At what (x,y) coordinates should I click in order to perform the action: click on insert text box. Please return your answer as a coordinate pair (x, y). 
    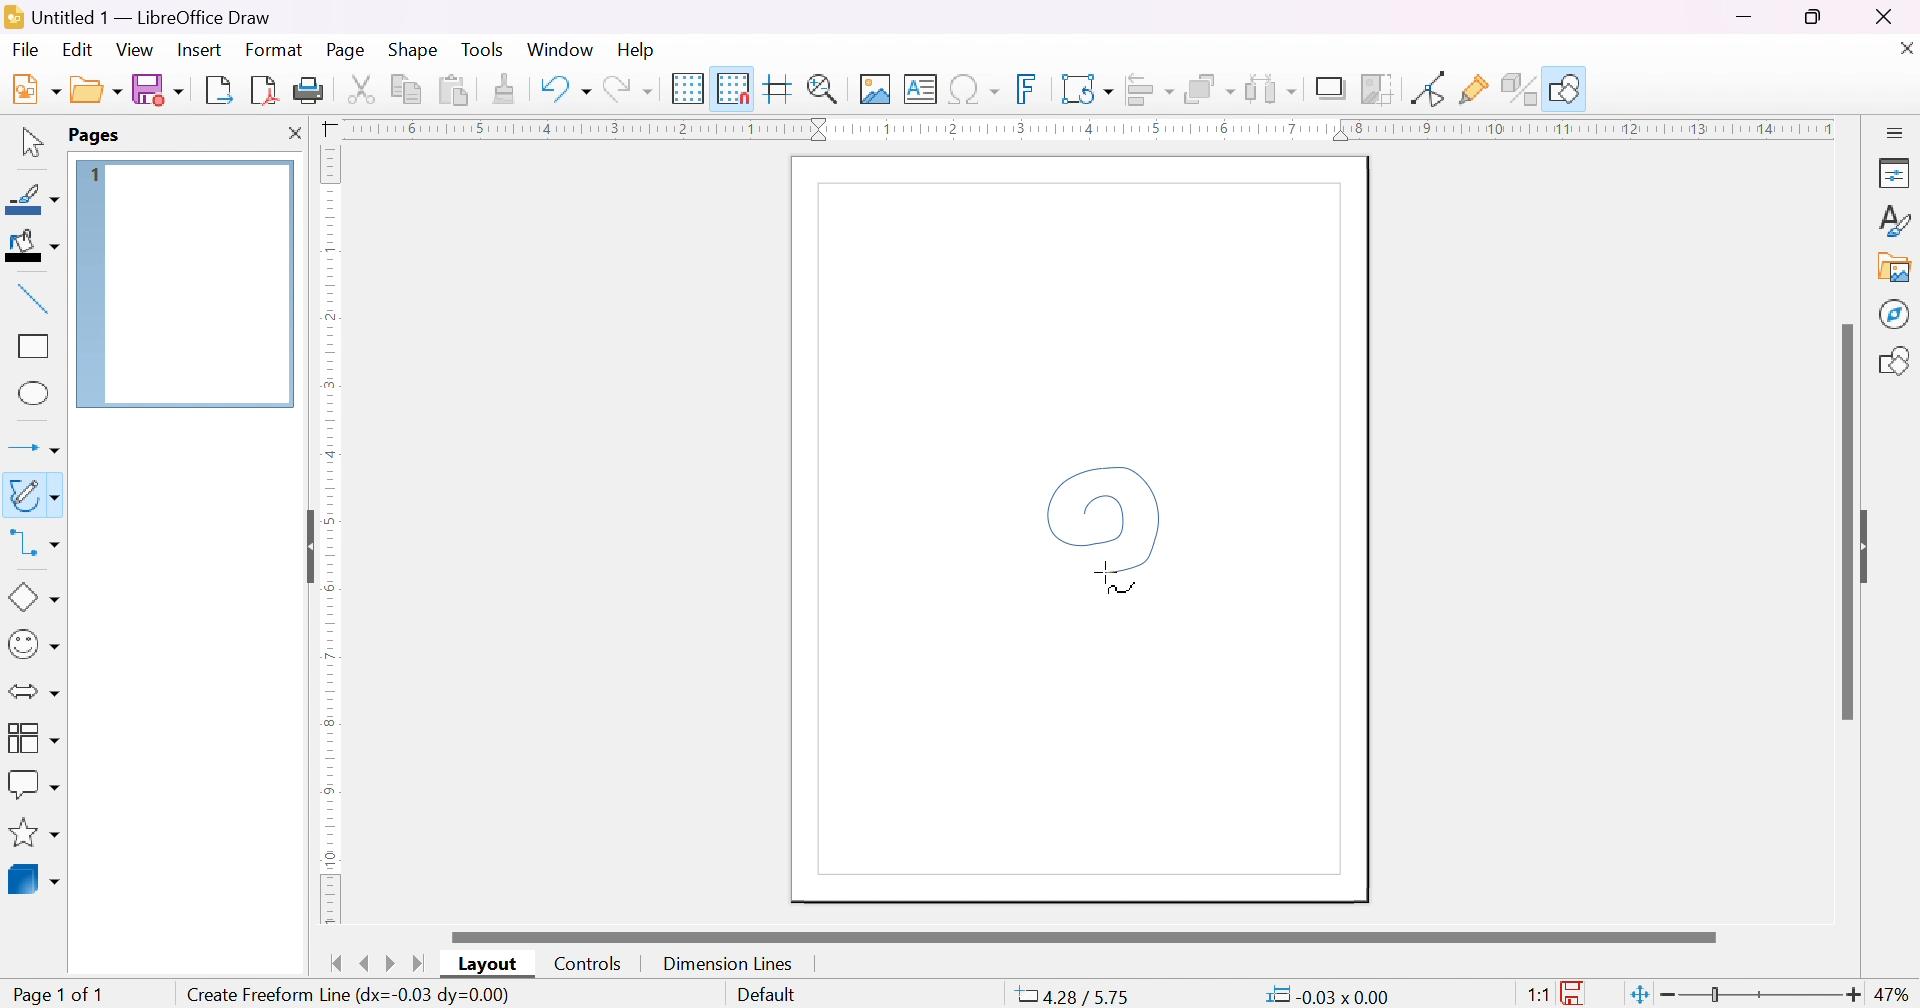
    Looking at the image, I should click on (919, 89).